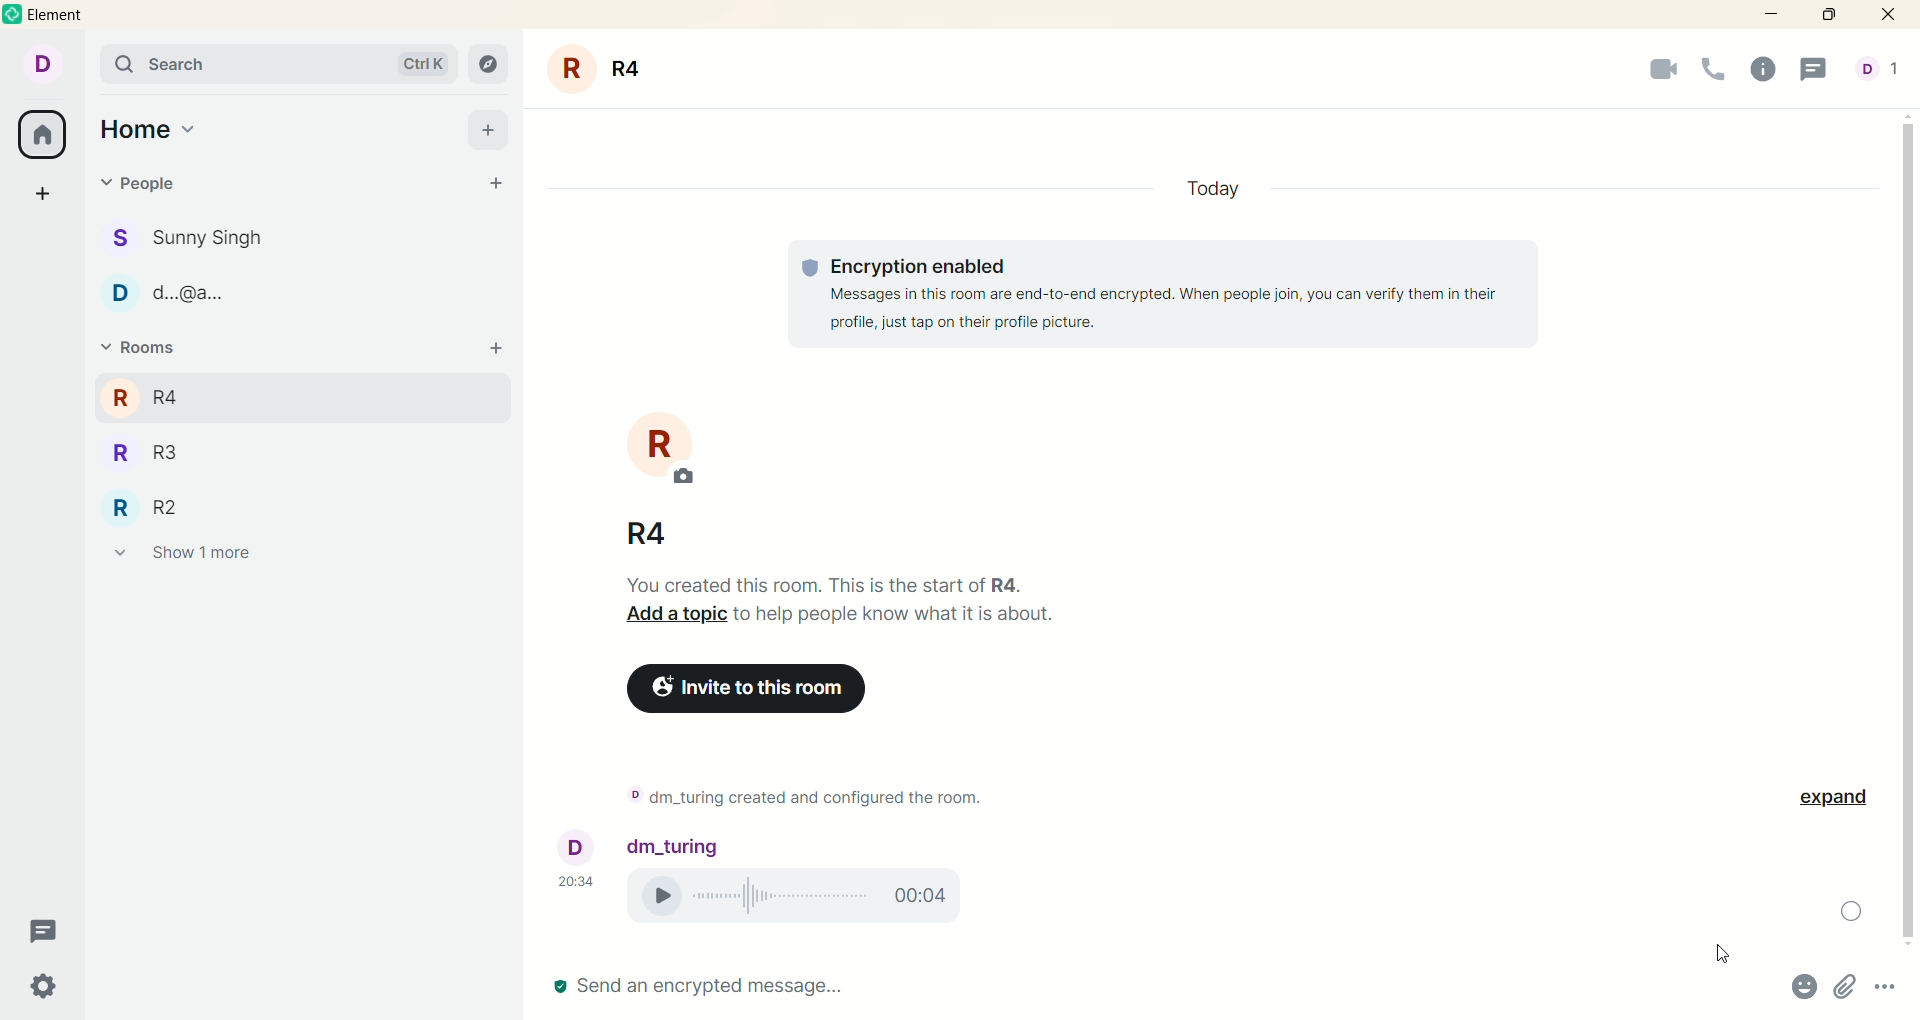 The width and height of the screenshot is (1920, 1020). What do you see at coordinates (69, 15) in the screenshot?
I see `element` at bounding box center [69, 15].